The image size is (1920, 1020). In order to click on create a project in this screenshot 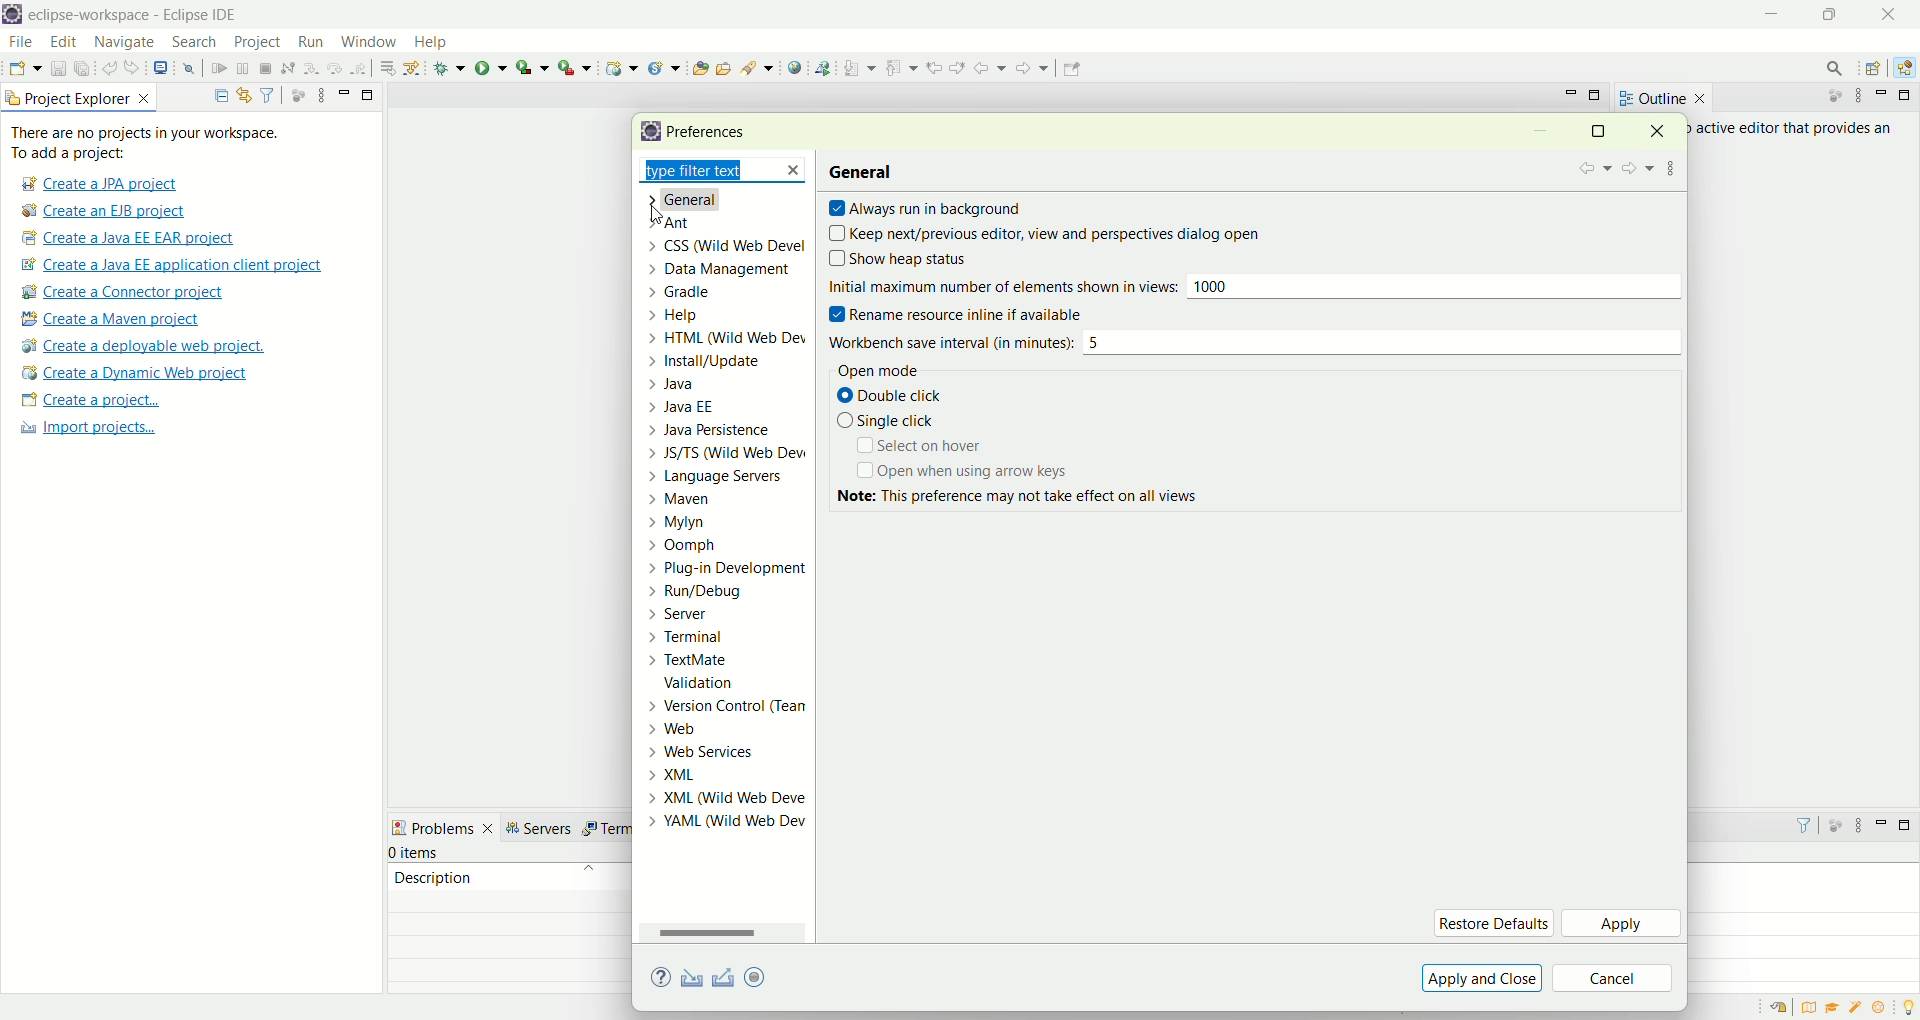, I will do `click(91, 402)`.